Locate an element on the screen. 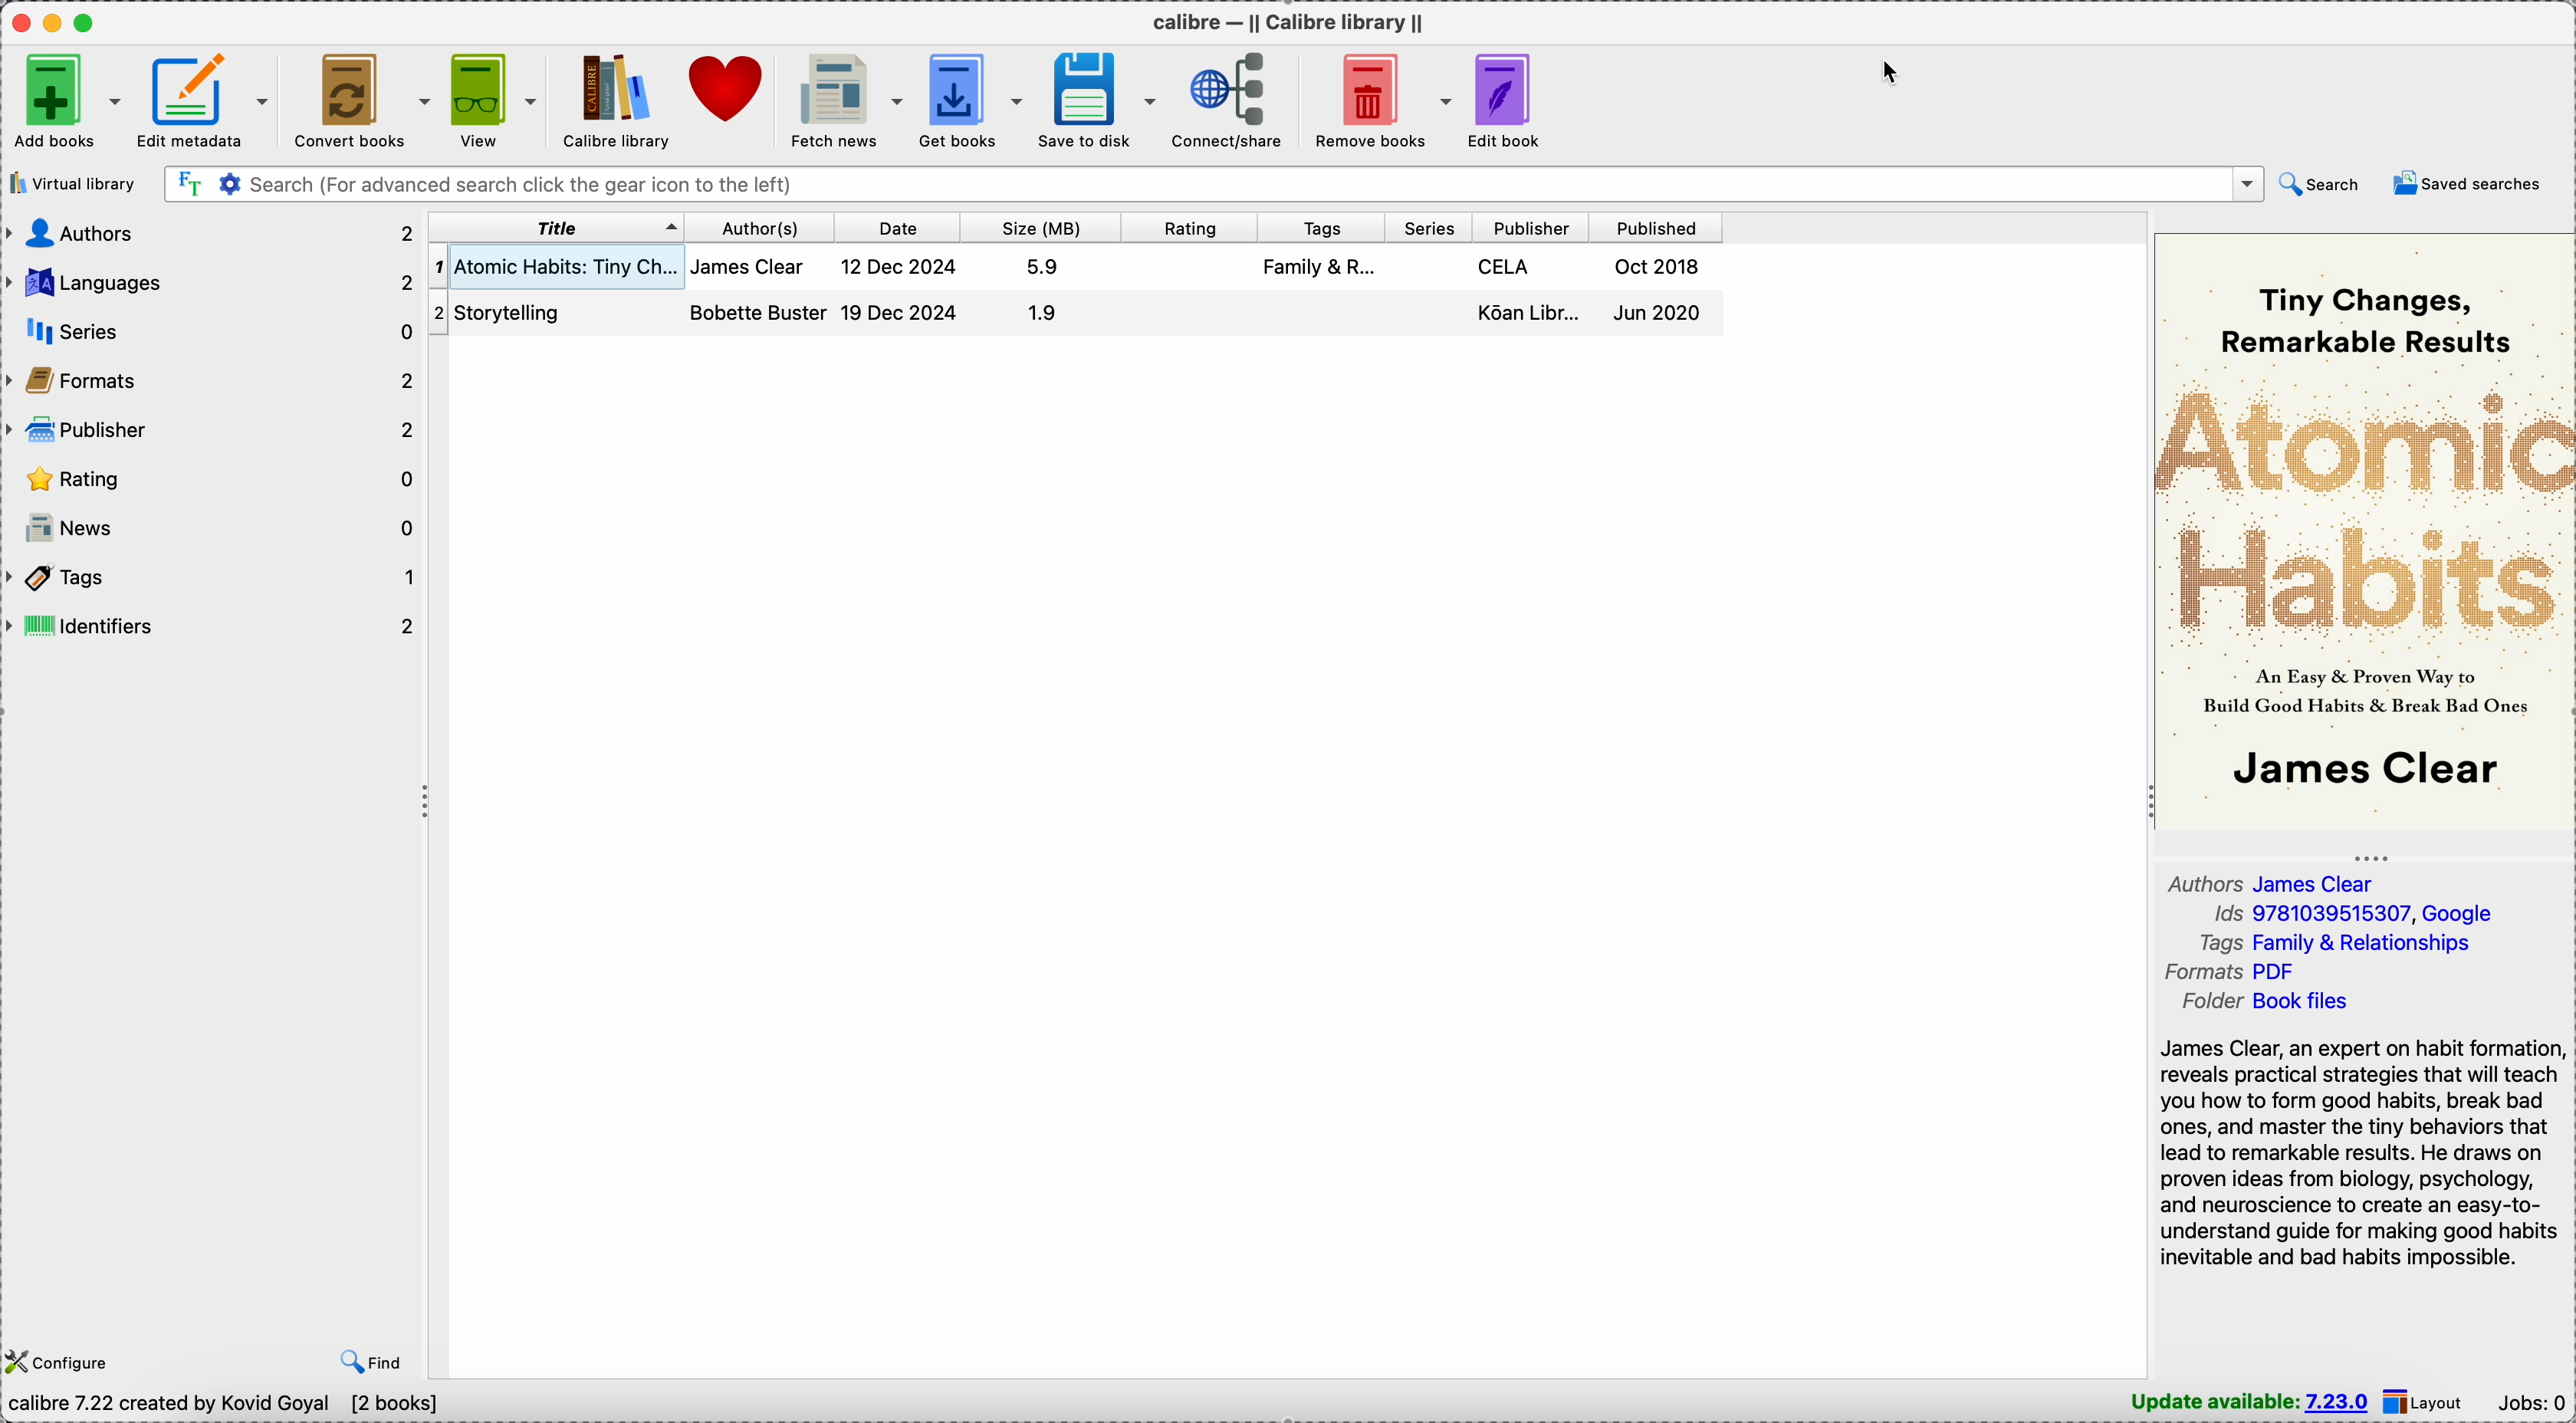 This screenshot has height=1423, width=2576. calibre-|| calibre || is located at coordinates (1293, 23).